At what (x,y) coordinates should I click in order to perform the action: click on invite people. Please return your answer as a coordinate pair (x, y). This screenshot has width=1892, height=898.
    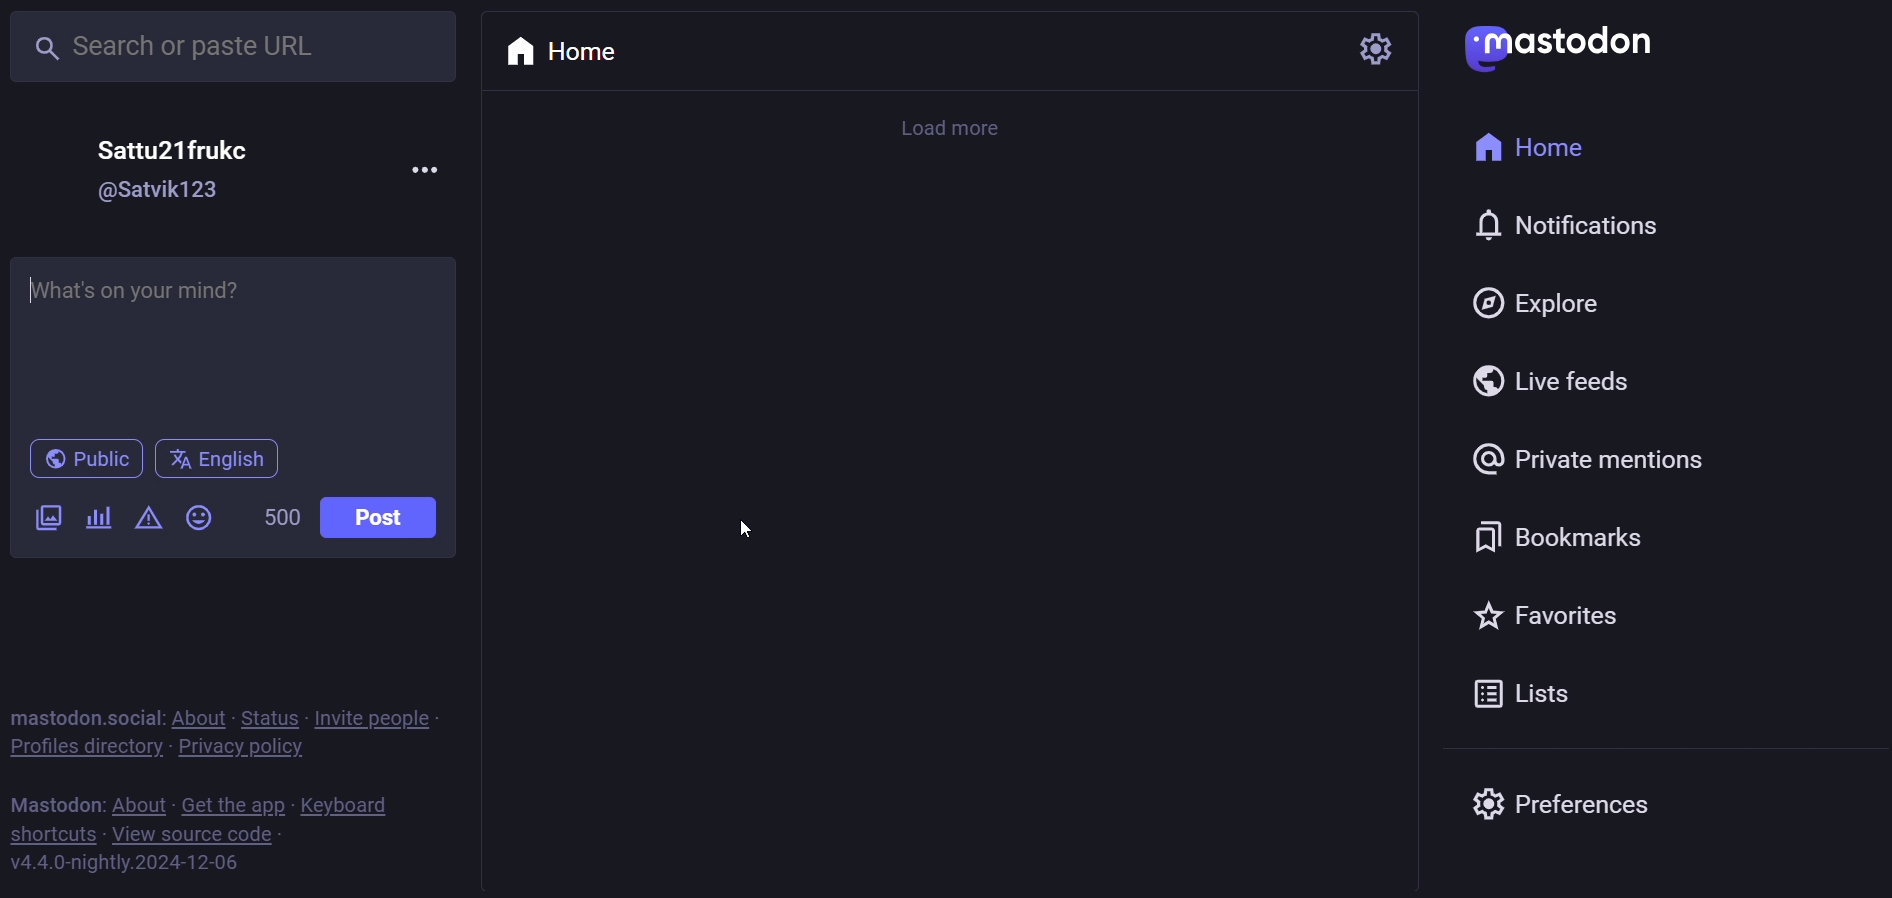
    Looking at the image, I should click on (375, 718).